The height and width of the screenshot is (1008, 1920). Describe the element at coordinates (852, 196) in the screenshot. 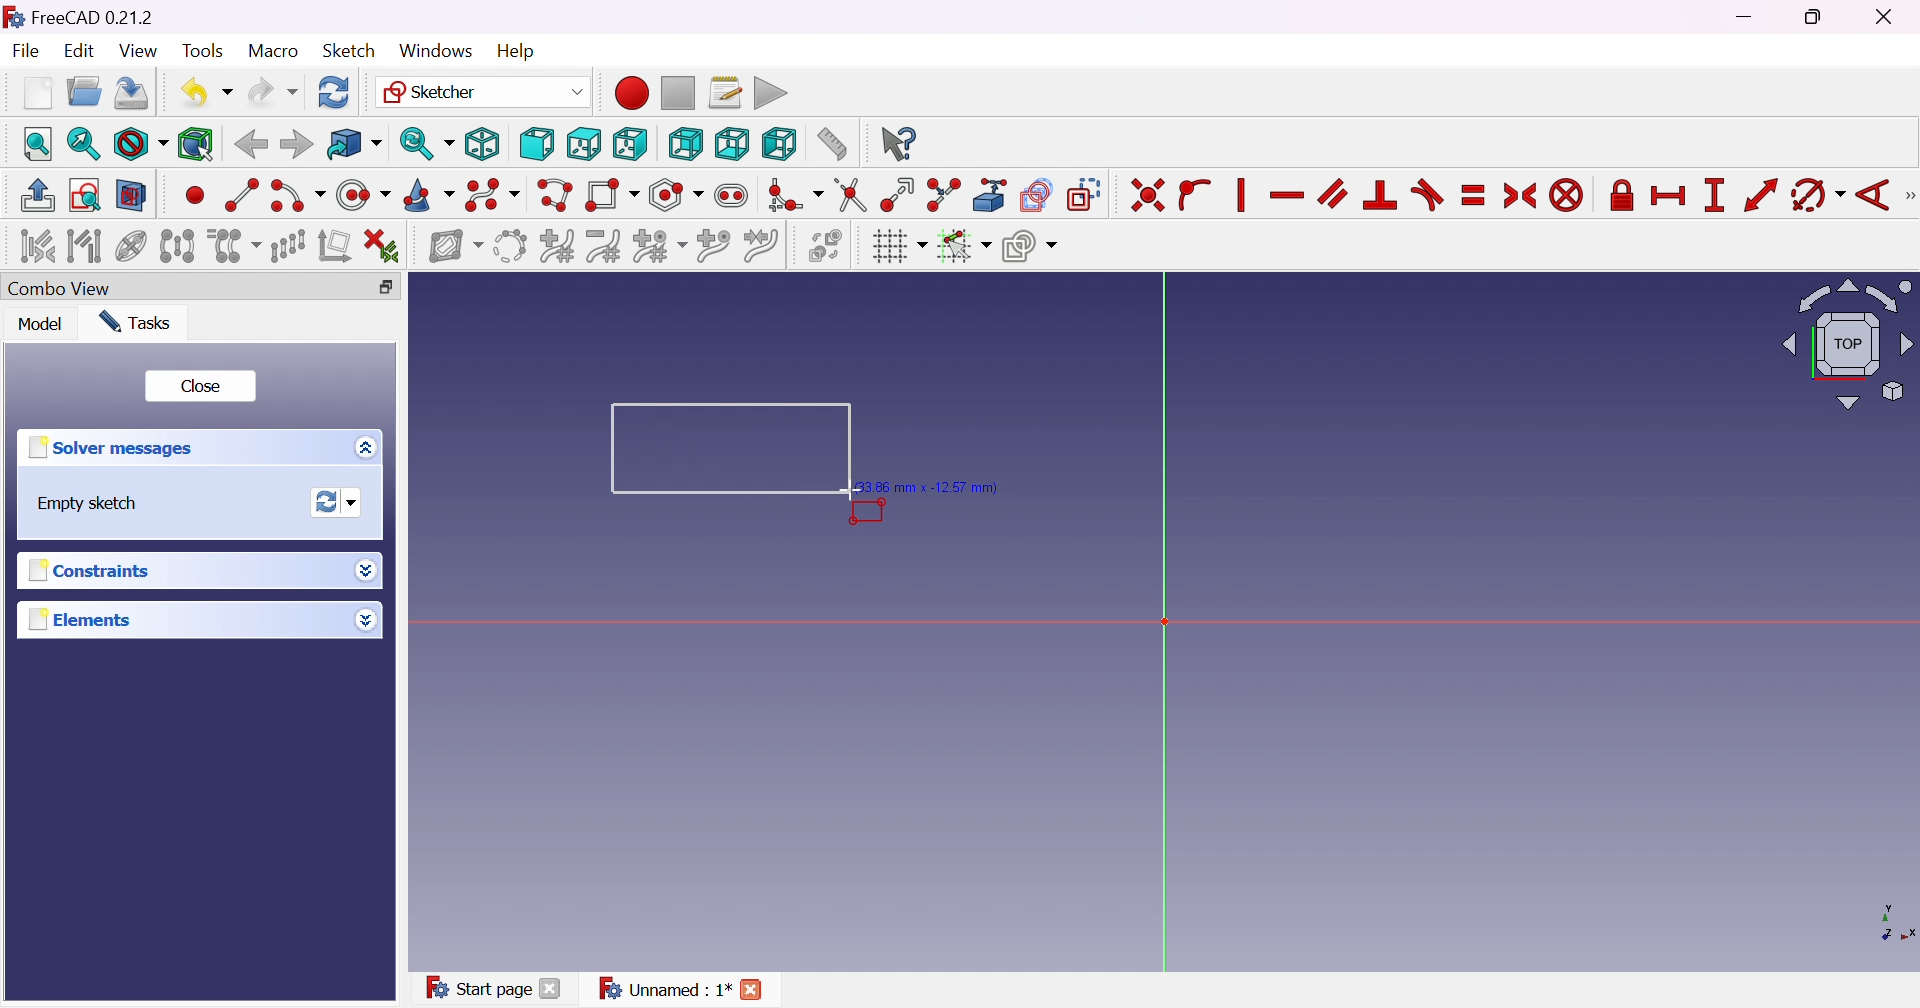

I see `Trim edge` at that location.